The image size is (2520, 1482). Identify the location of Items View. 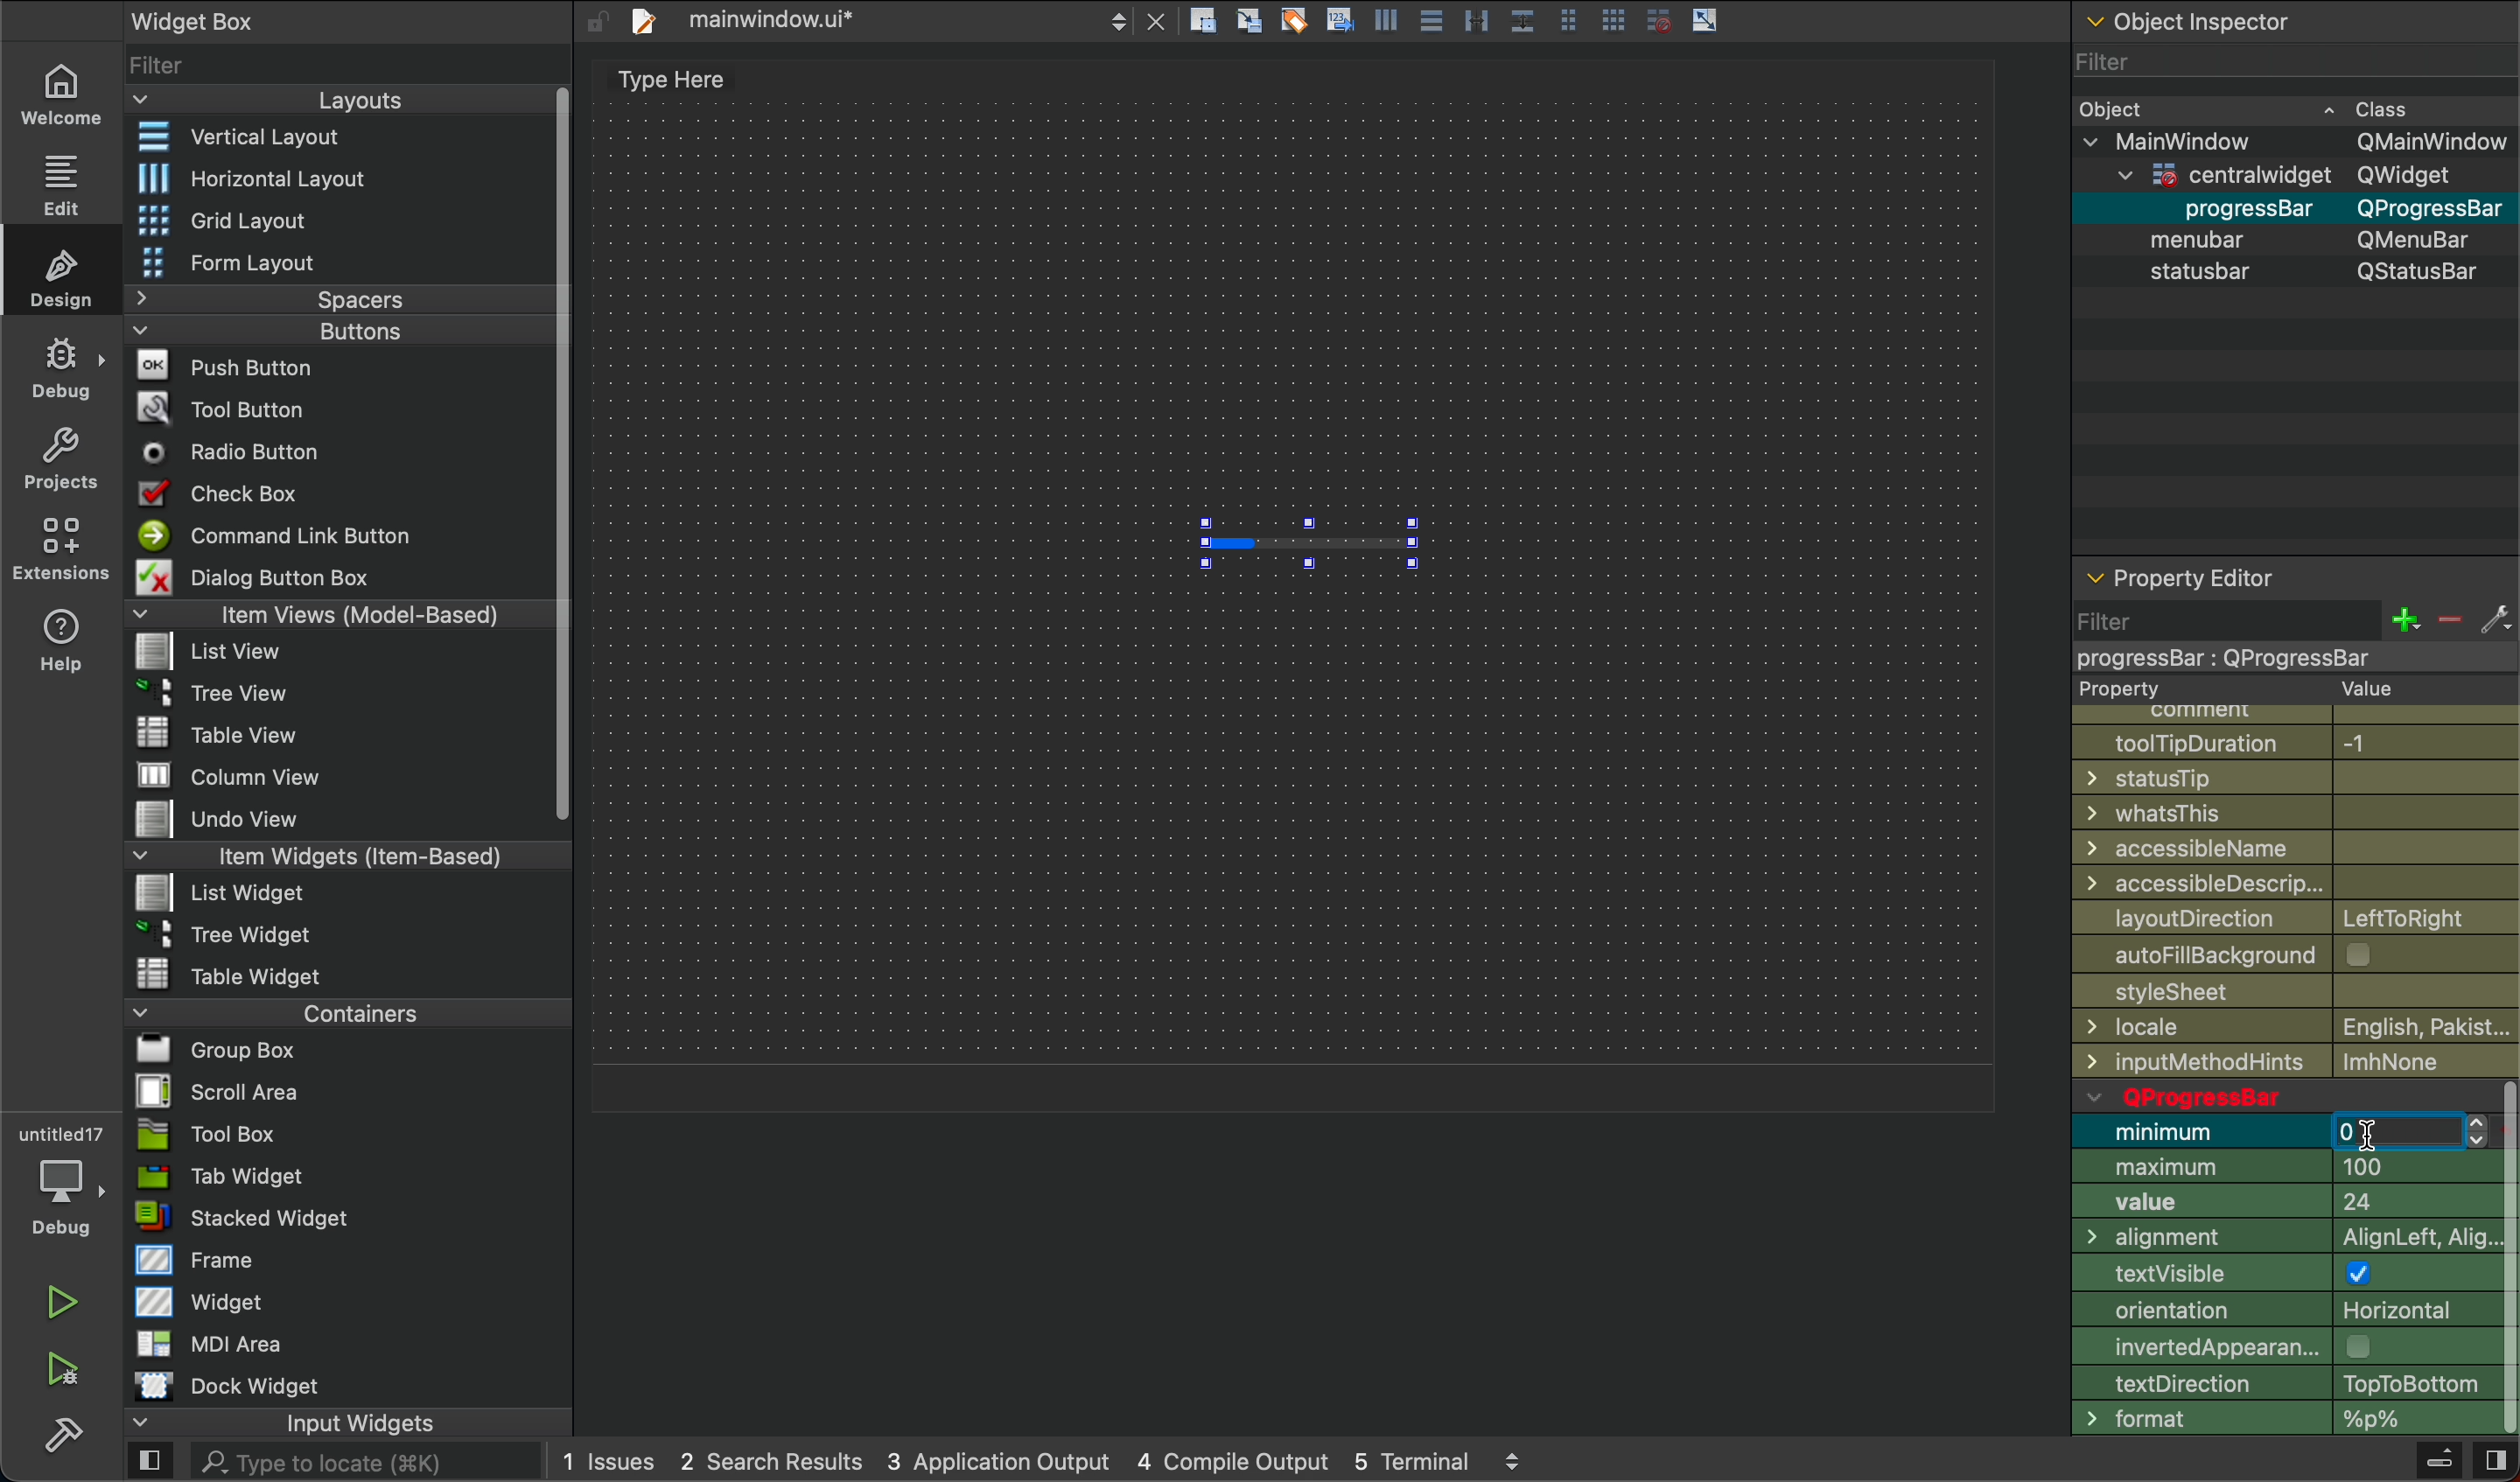
(331, 613).